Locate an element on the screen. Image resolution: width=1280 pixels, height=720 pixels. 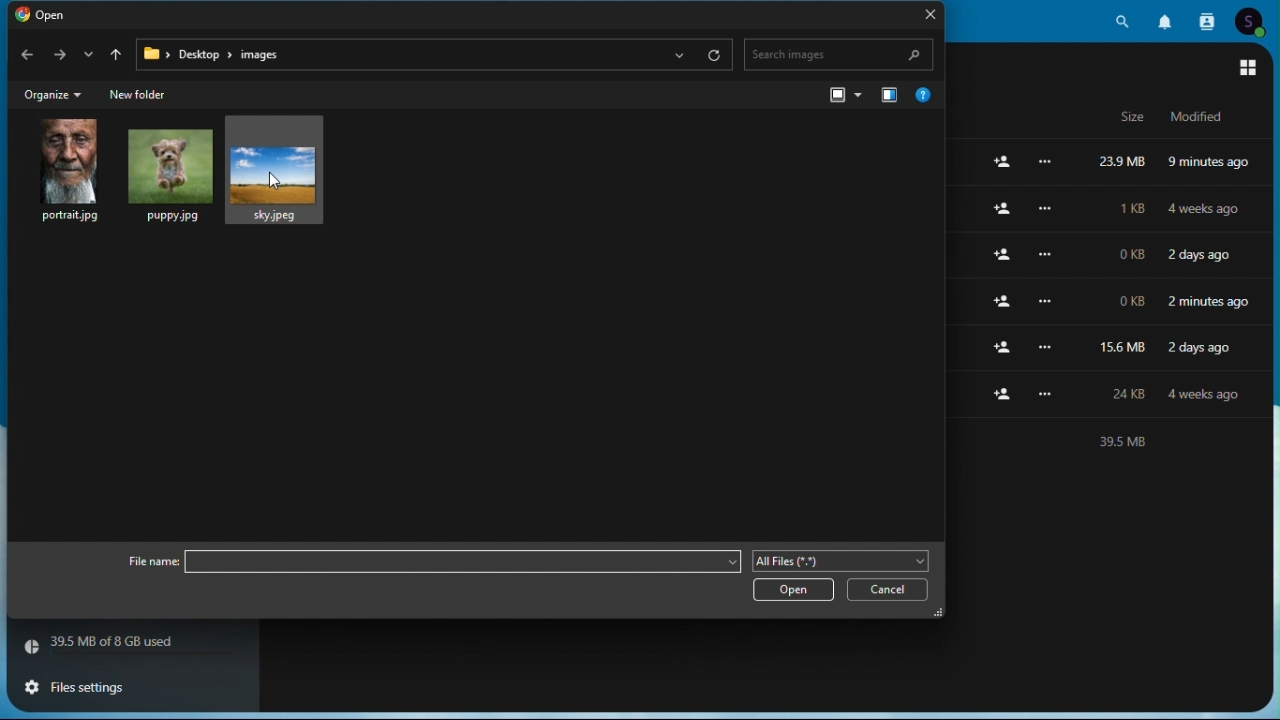
back is located at coordinates (24, 59).